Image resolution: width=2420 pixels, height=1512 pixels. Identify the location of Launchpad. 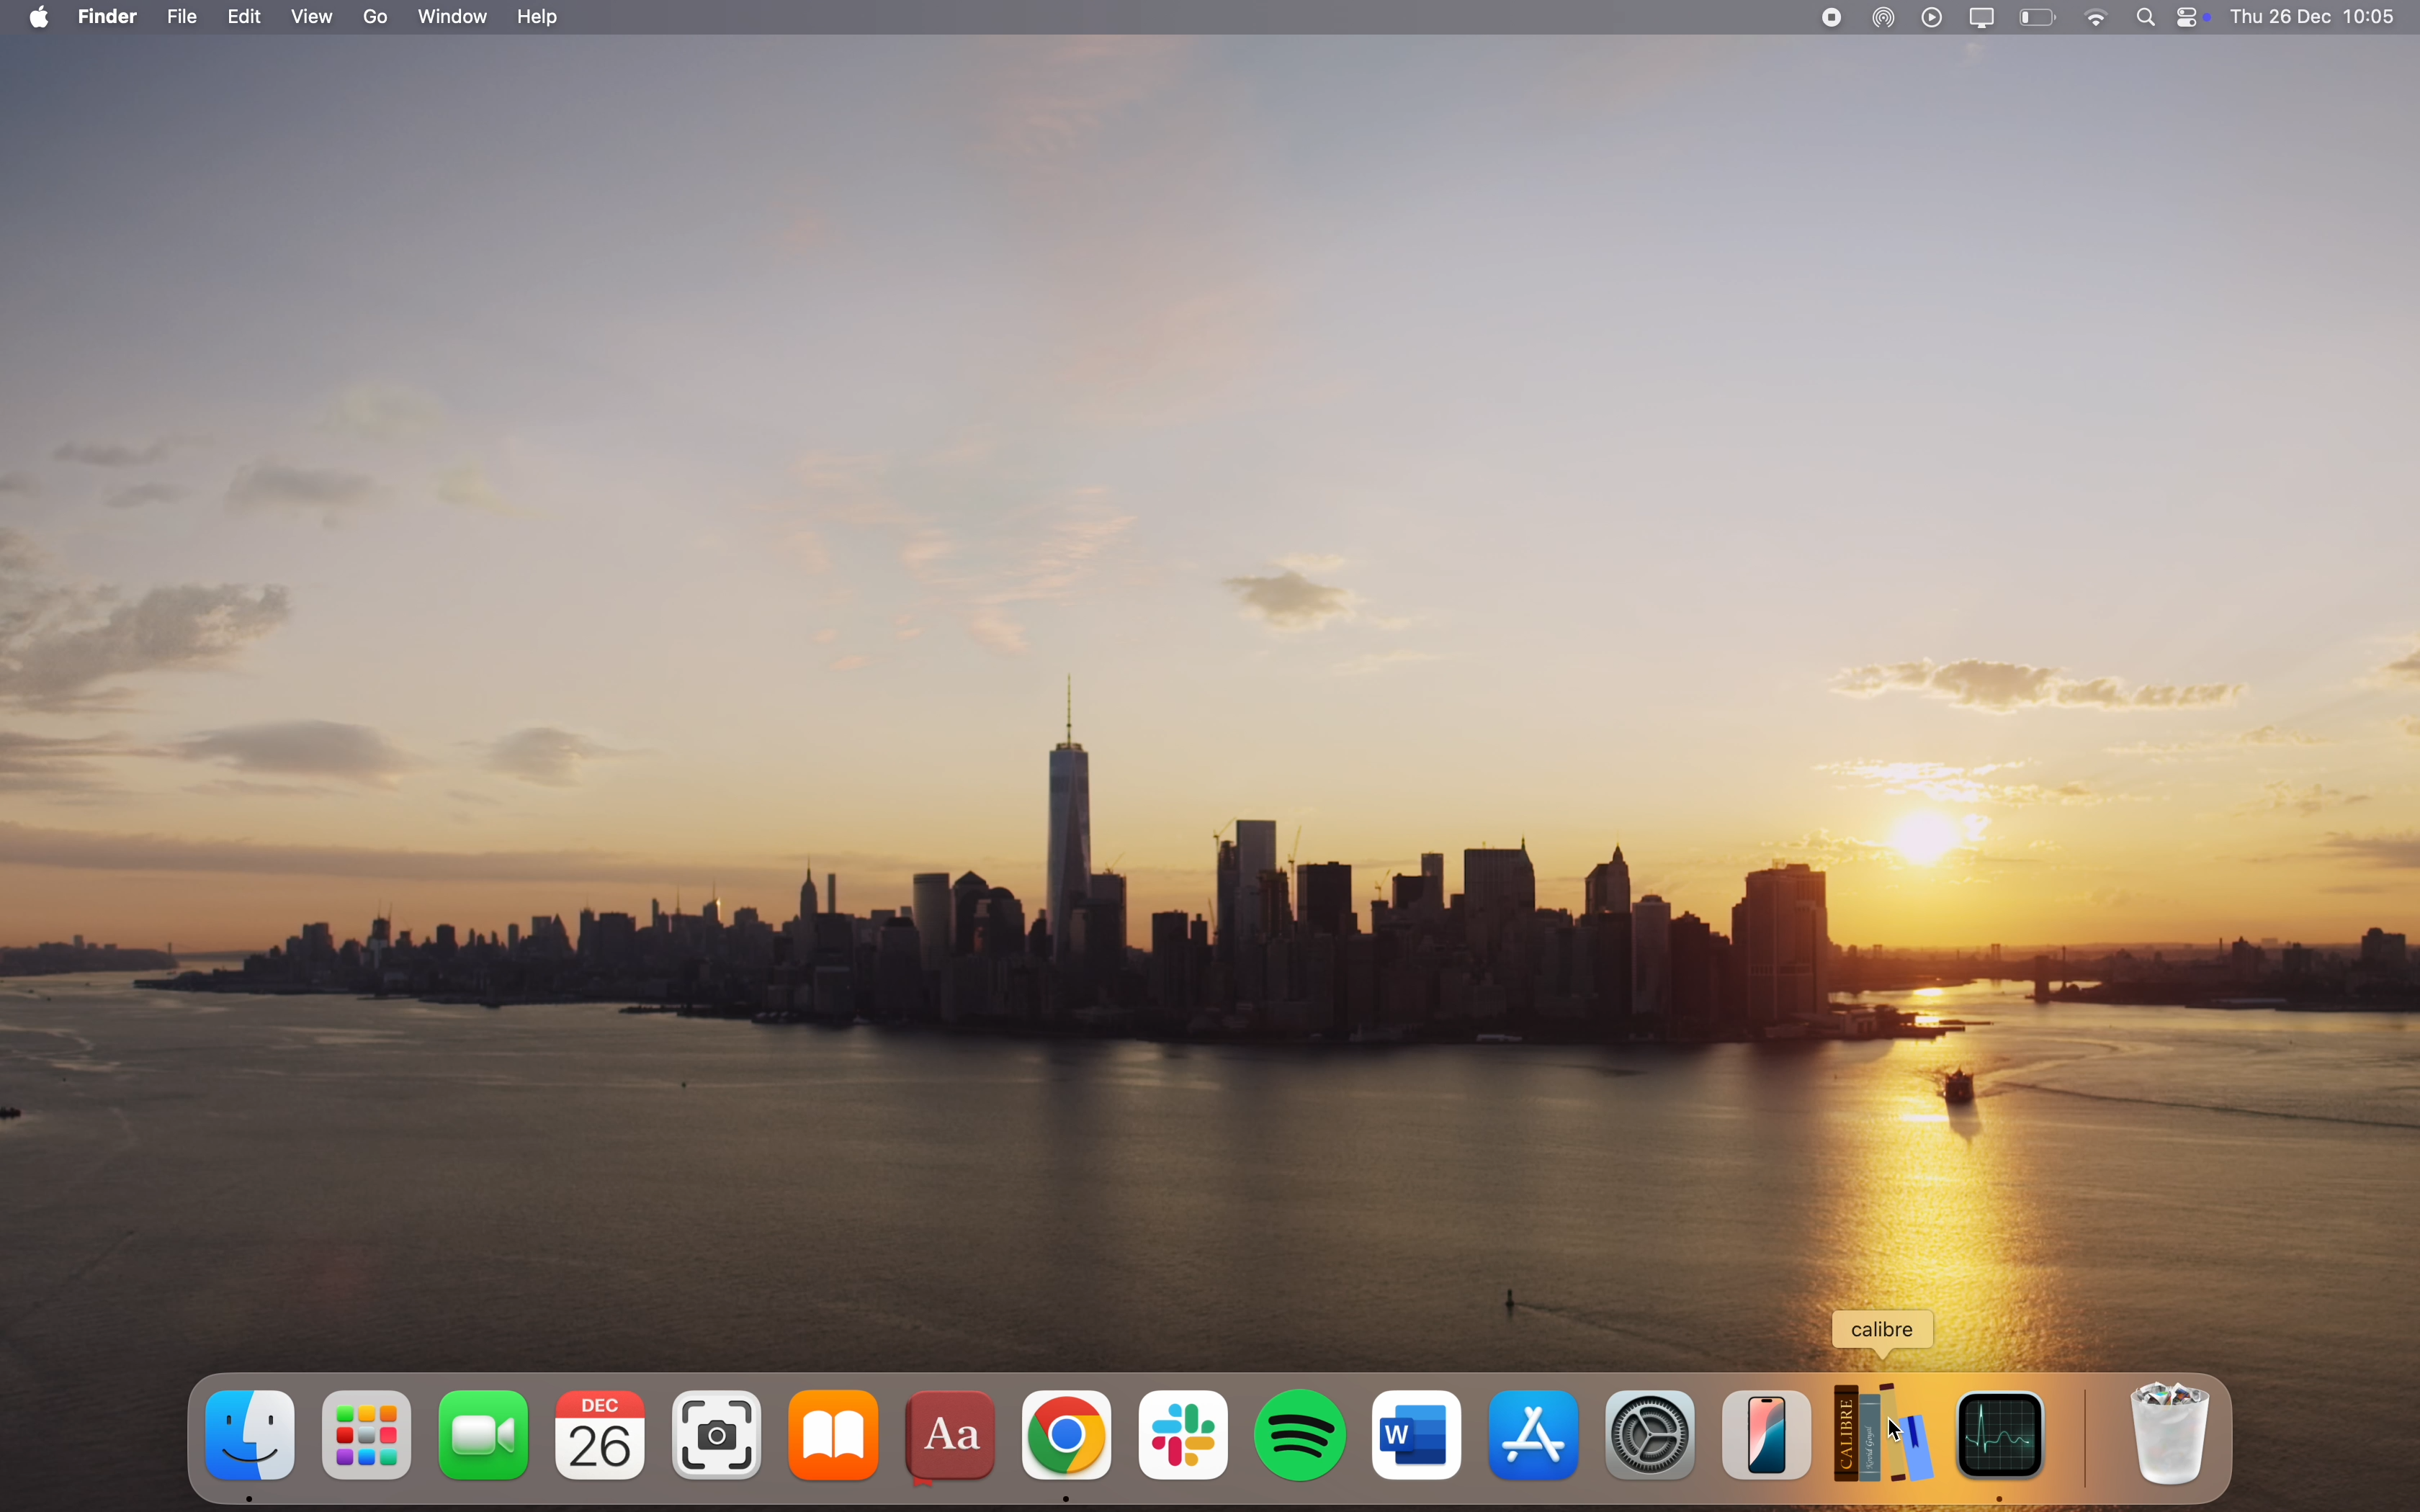
(365, 1429).